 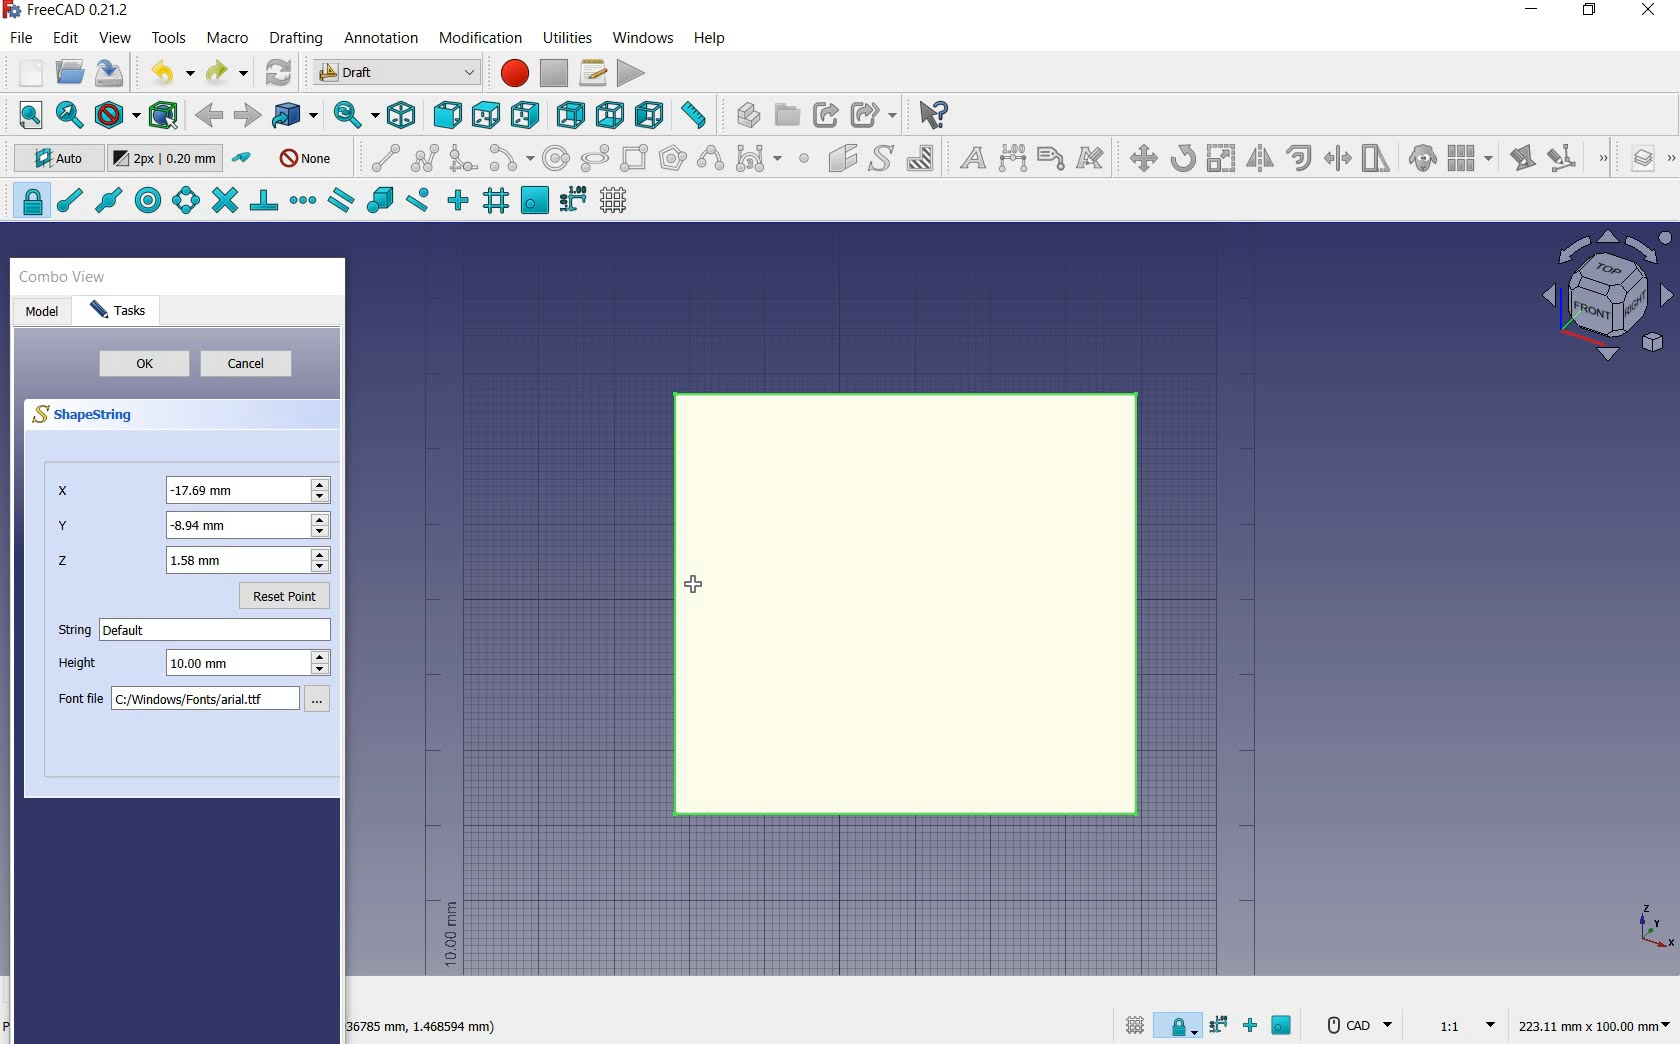 What do you see at coordinates (968, 159) in the screenshot?
I see `text` at bounding box center [968, 159].